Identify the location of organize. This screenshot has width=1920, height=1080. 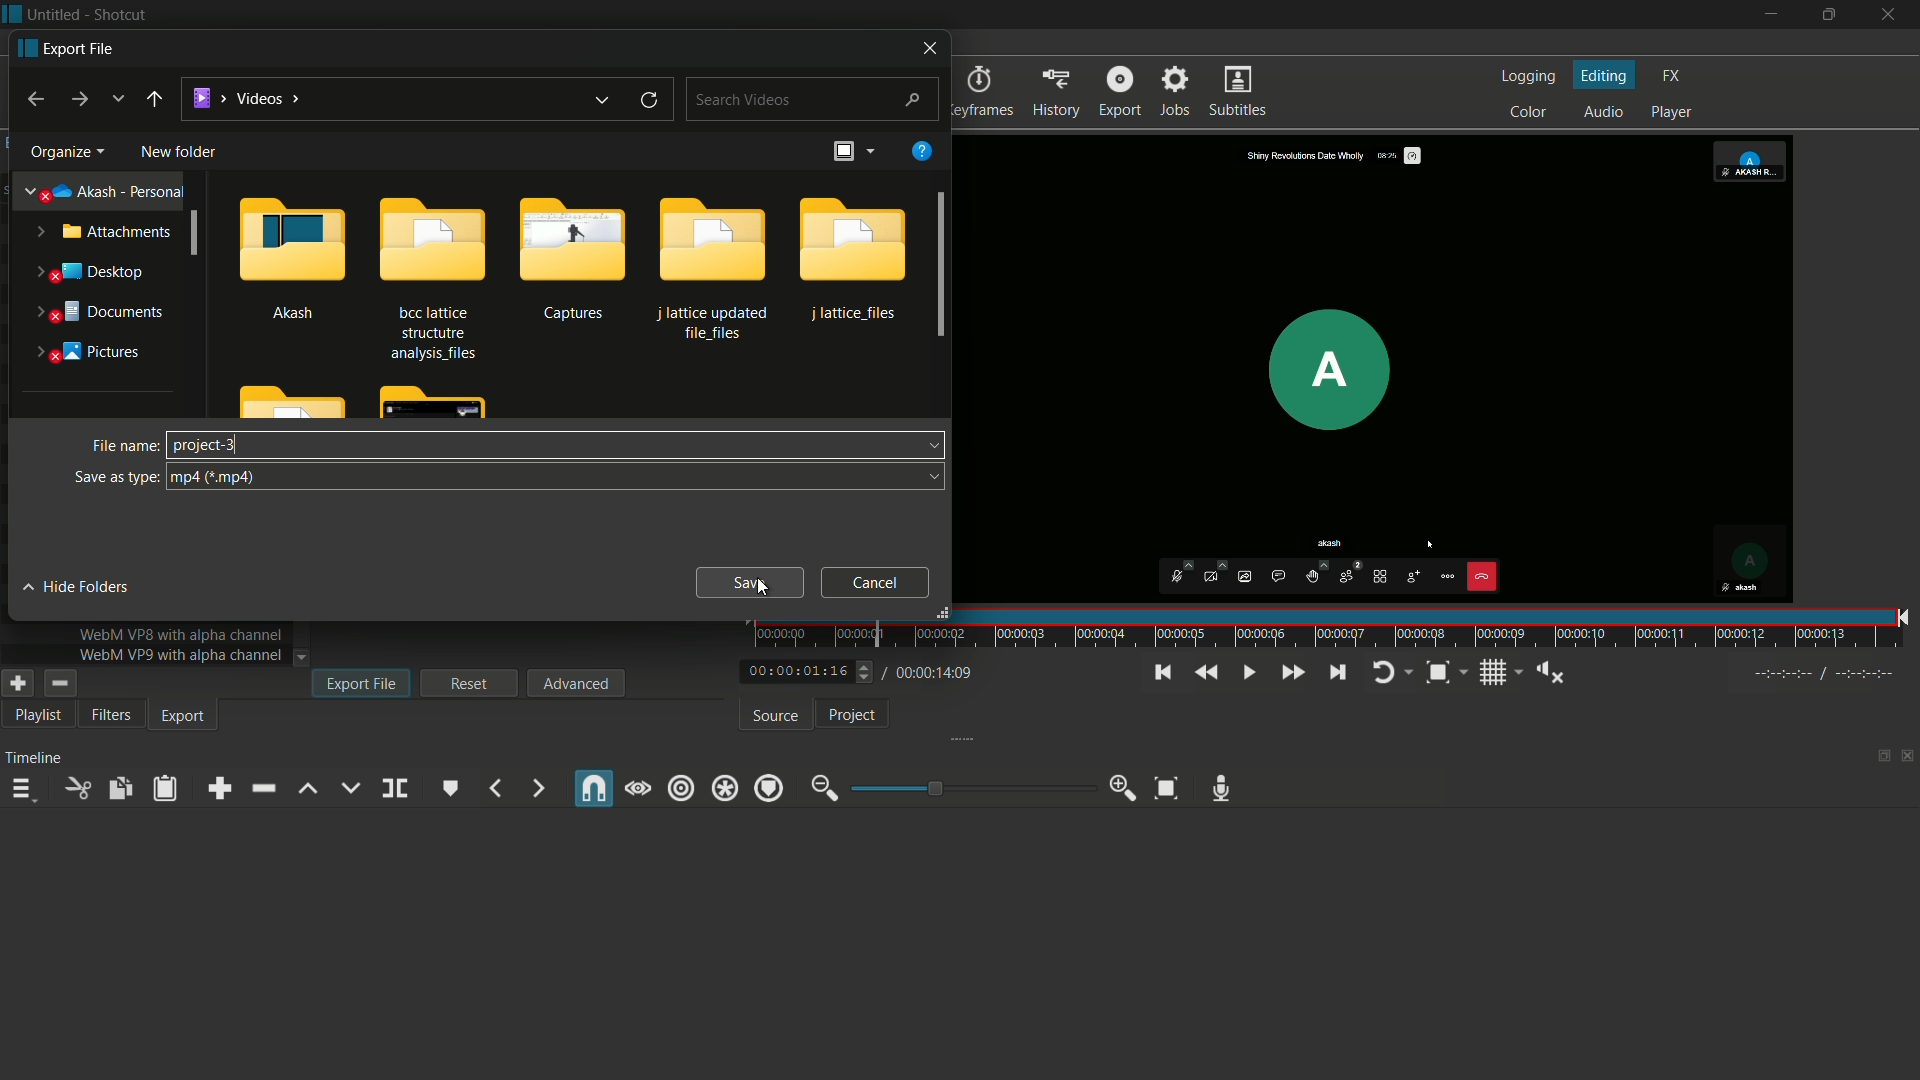
(64, 152).